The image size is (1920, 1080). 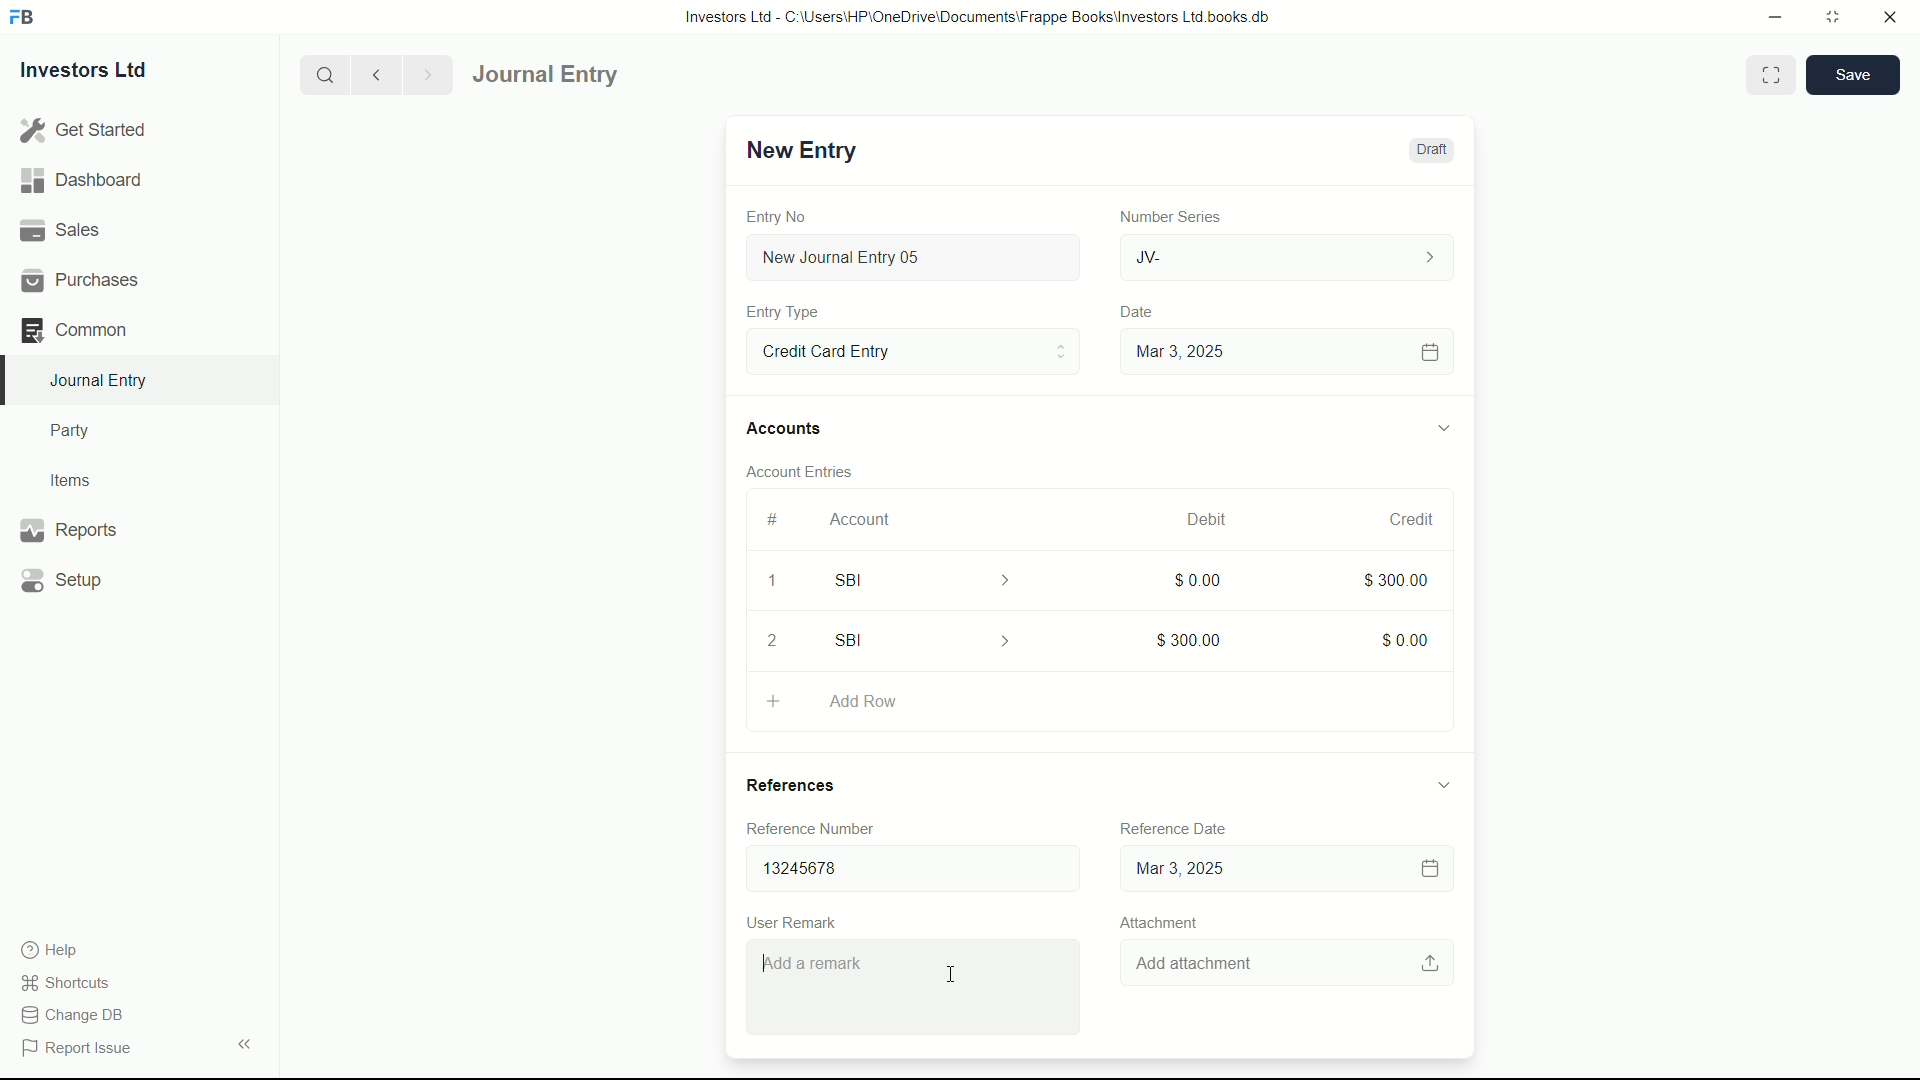 What do you see at coordinates (1430, 150) in the screenshot?
I see `Draft` at bounding box center [1430, 150].